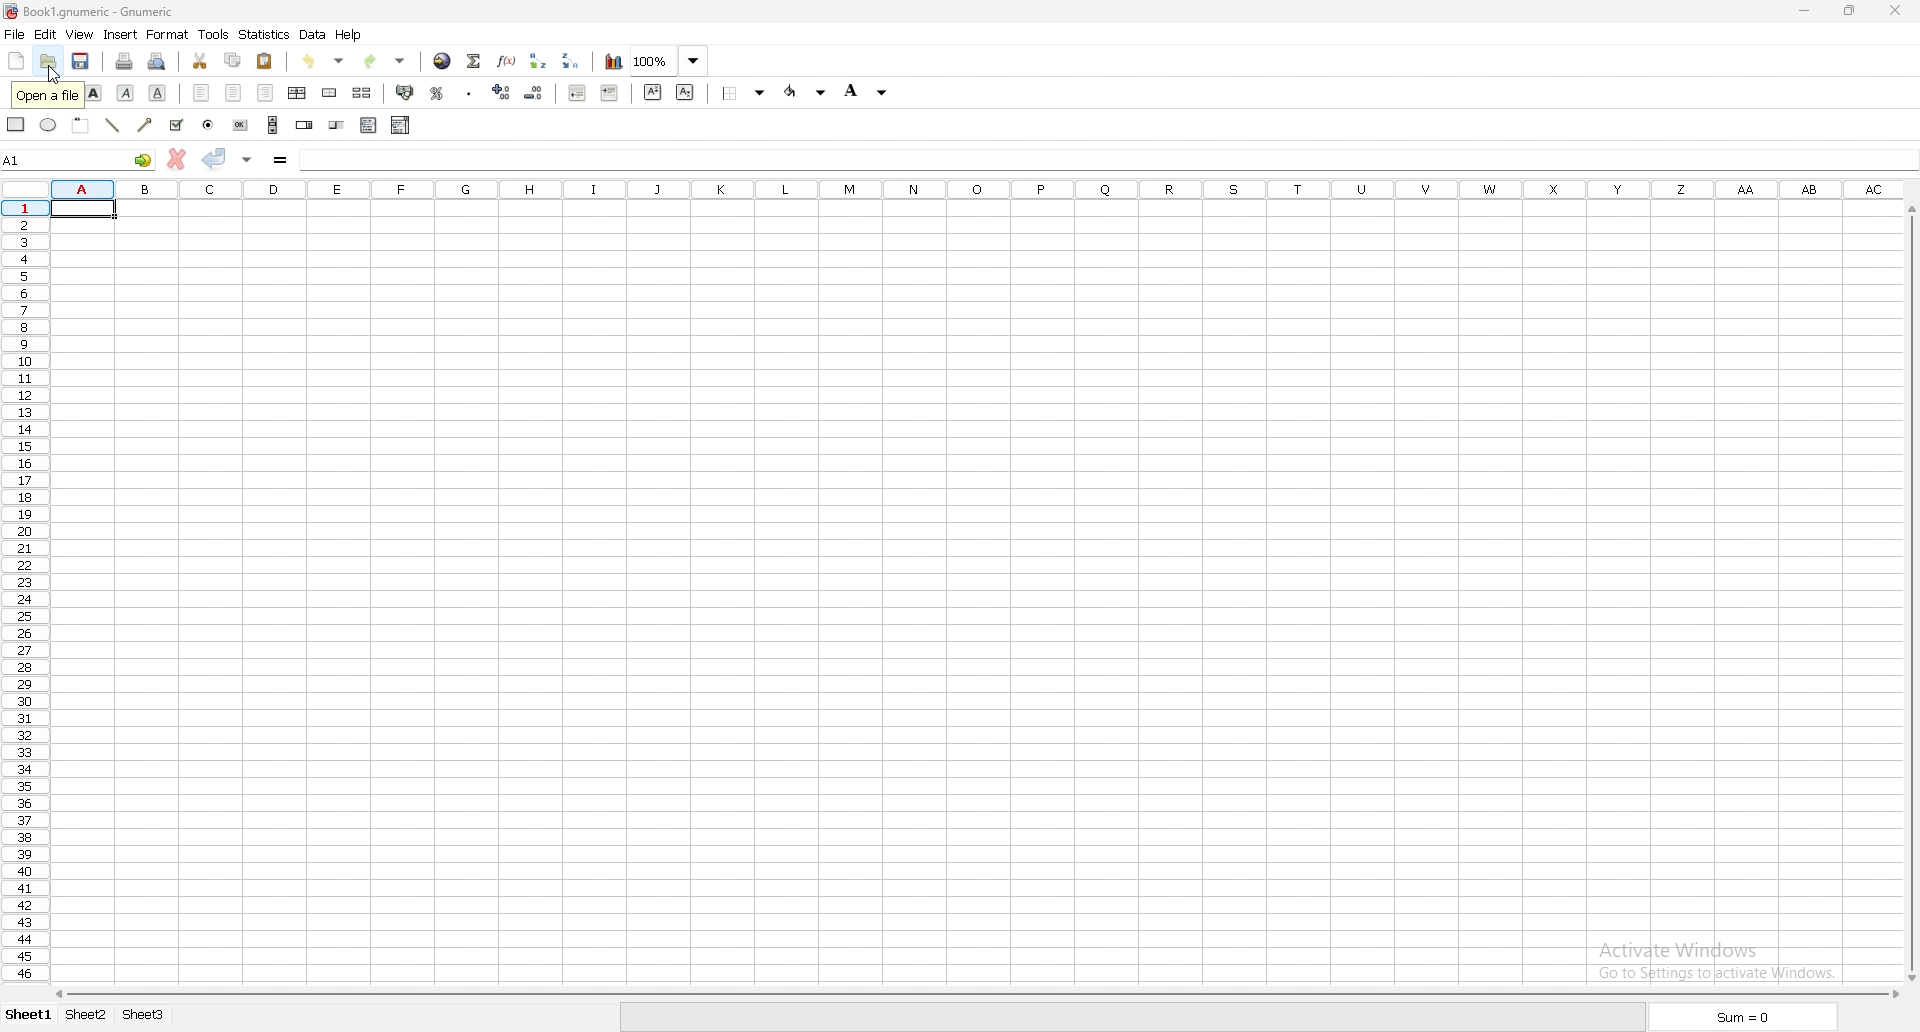  Describe the element at coordinates (669, 62) in the screenshot. I see `zoom` at that location.